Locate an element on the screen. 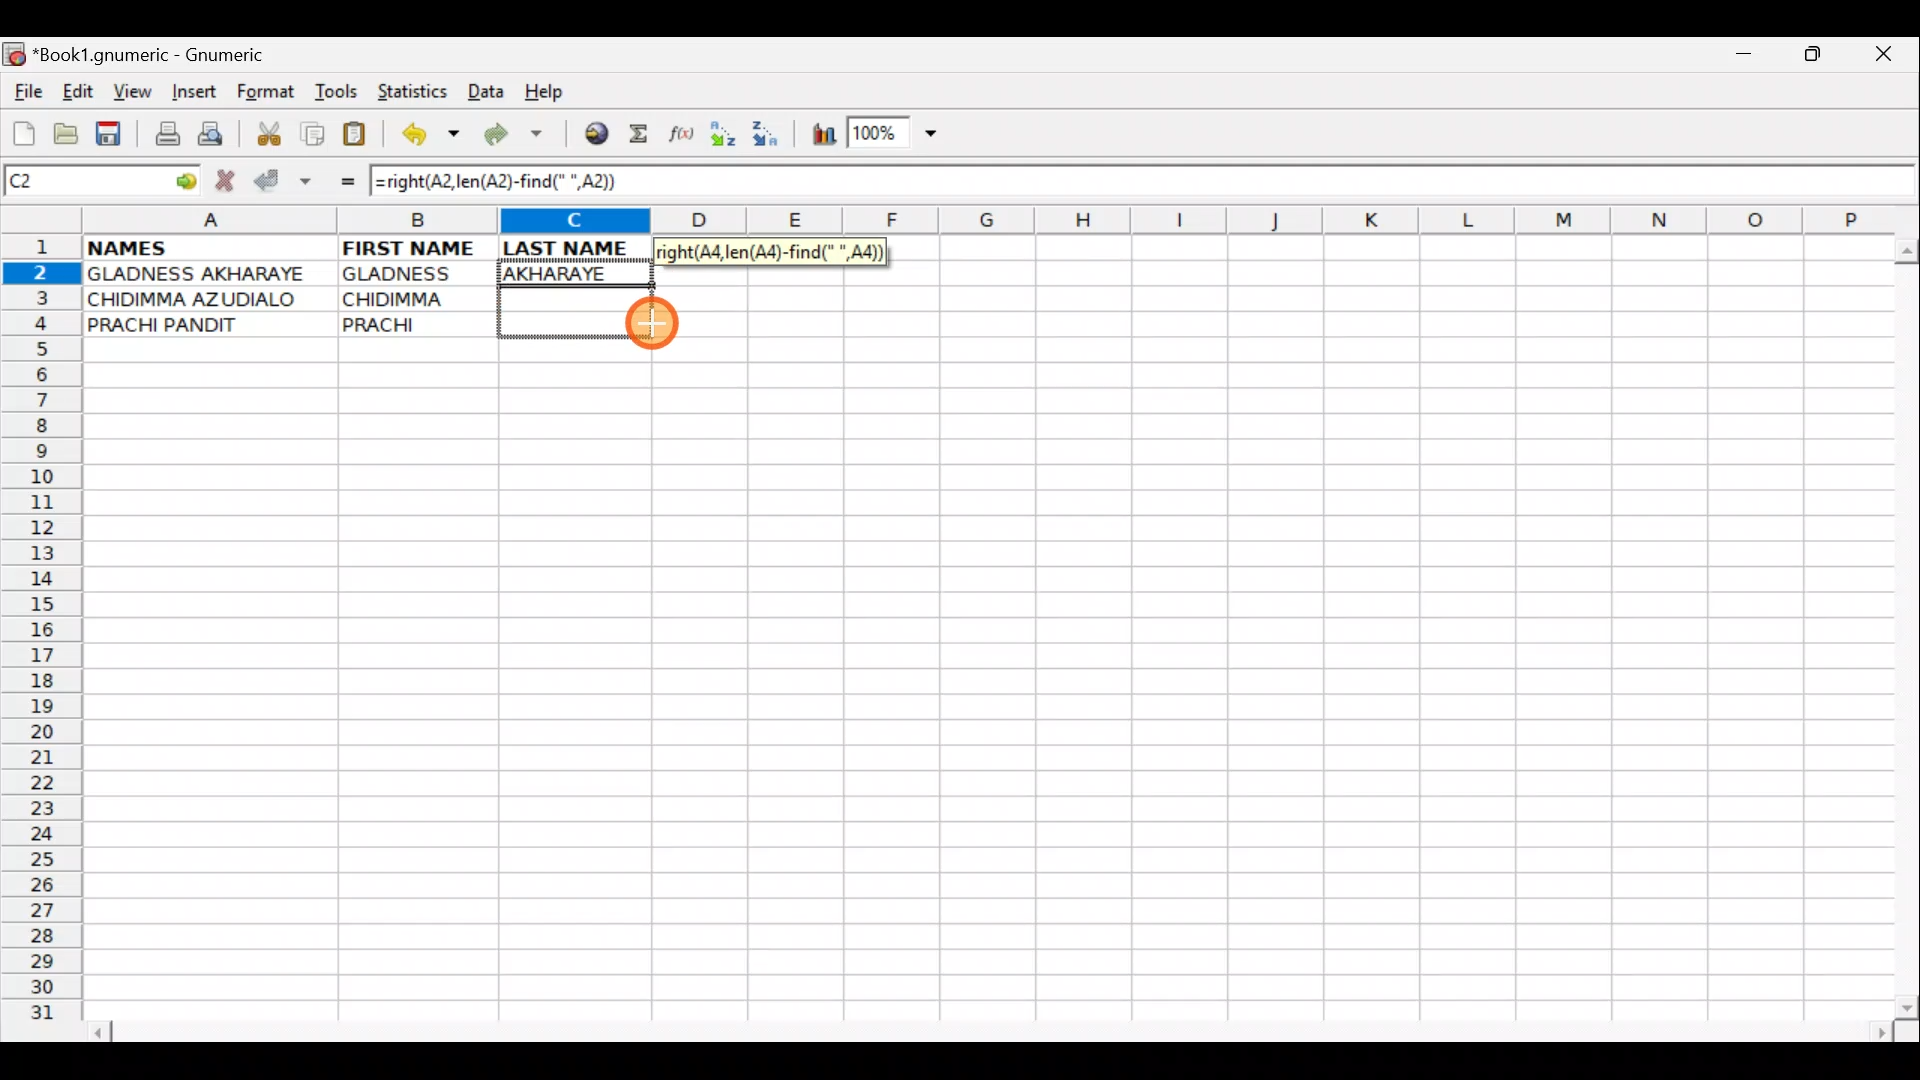 The image size is (1920, 1080). Minimize is located at coordinates (1739, 59).